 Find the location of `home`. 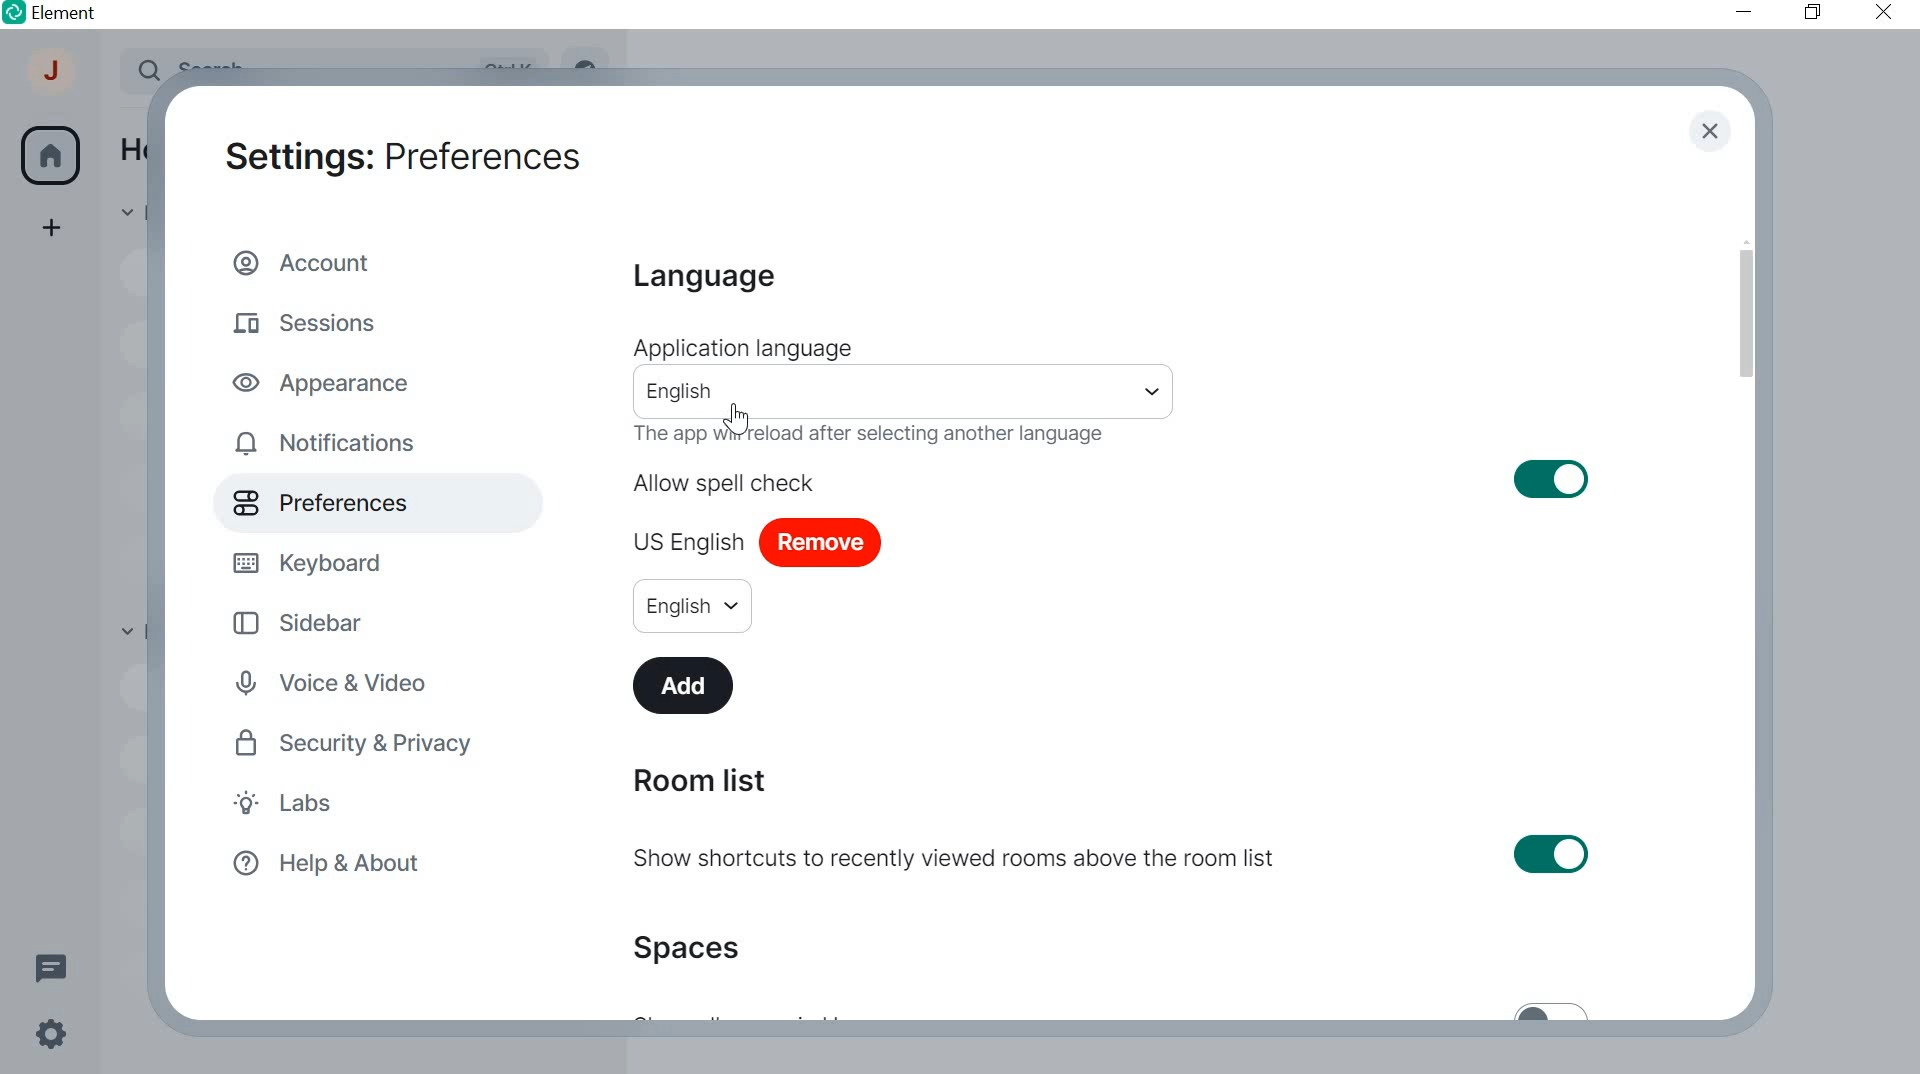

home is located at coordinates (50, 156).